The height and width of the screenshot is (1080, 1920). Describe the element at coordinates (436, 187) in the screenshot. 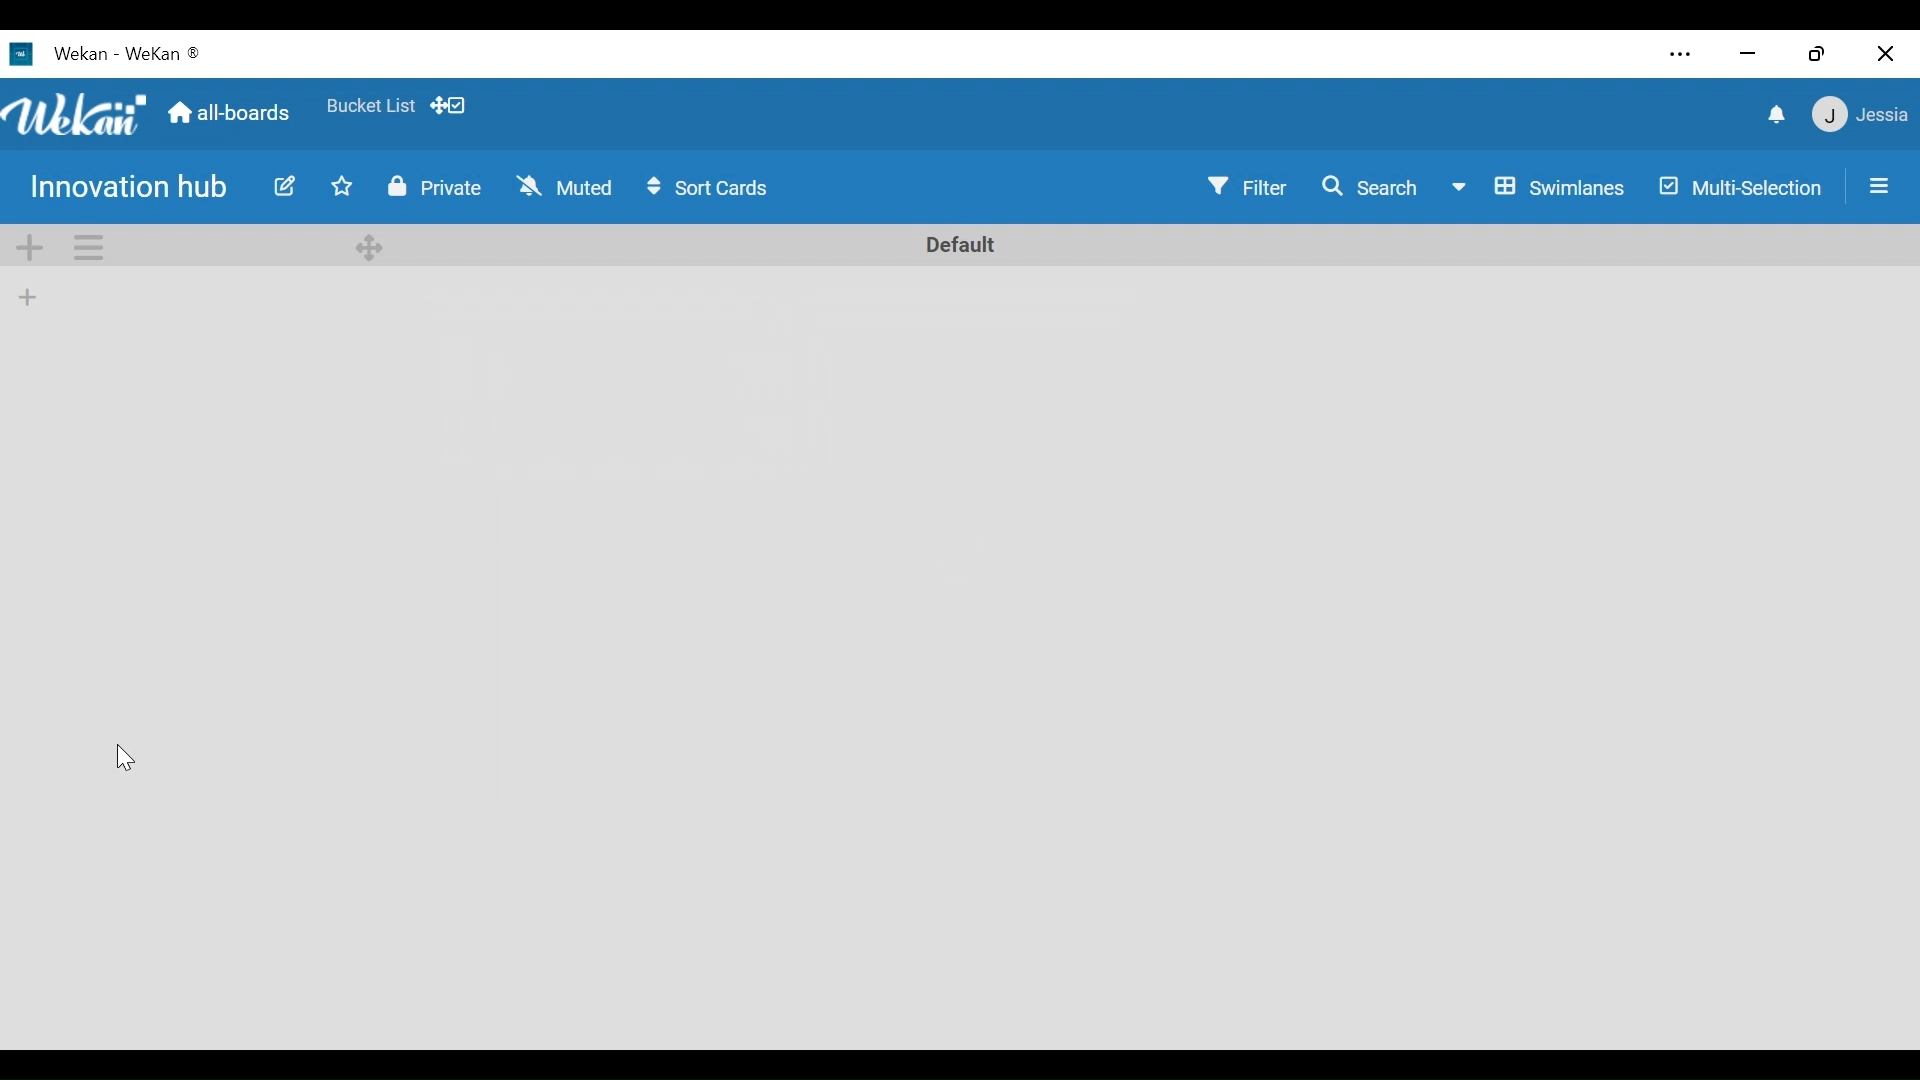

I see `Private` at that location.